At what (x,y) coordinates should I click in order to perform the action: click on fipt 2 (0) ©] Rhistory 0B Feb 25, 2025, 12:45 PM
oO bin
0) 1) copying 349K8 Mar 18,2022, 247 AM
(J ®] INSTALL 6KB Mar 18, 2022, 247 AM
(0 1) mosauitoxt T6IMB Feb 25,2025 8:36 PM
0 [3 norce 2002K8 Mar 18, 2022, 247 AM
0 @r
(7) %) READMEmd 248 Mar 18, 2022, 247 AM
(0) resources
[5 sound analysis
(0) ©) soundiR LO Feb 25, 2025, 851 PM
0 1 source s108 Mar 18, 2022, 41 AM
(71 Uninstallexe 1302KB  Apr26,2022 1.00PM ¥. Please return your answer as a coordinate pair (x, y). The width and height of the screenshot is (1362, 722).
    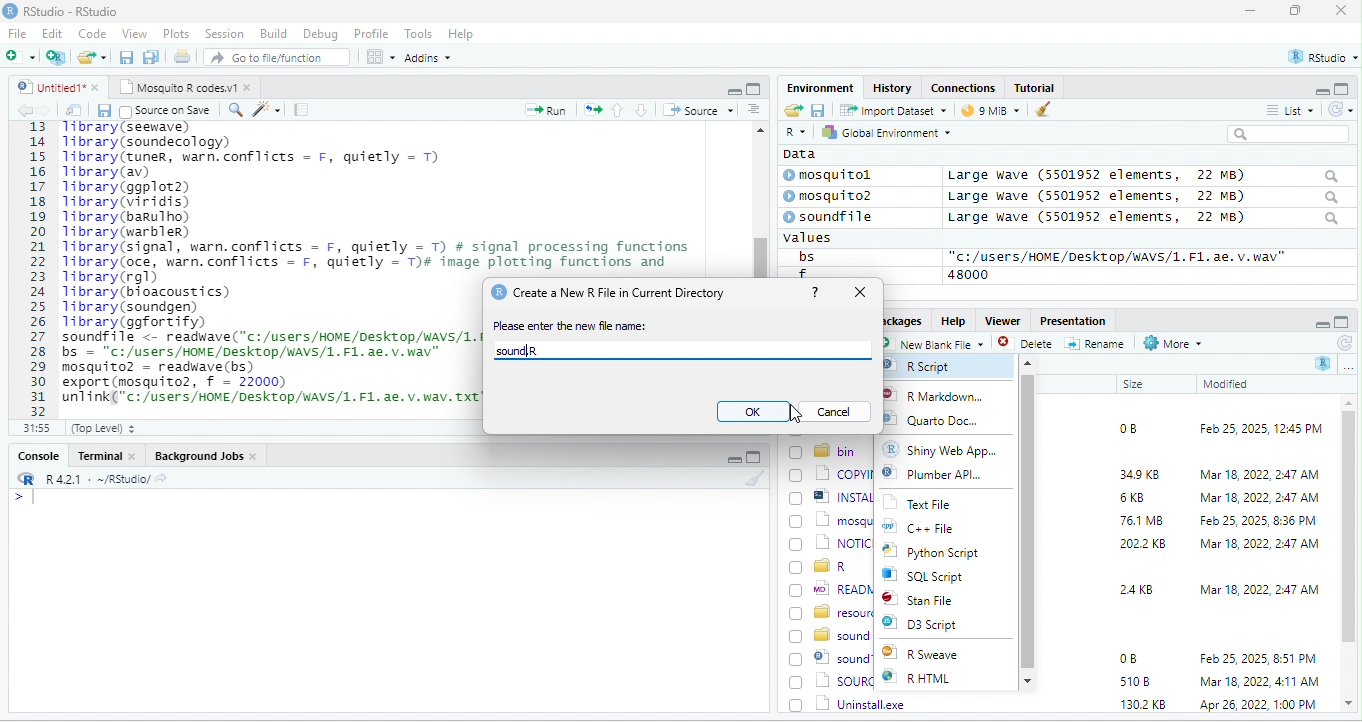
    Looking at the image, I should click on (266, 262).